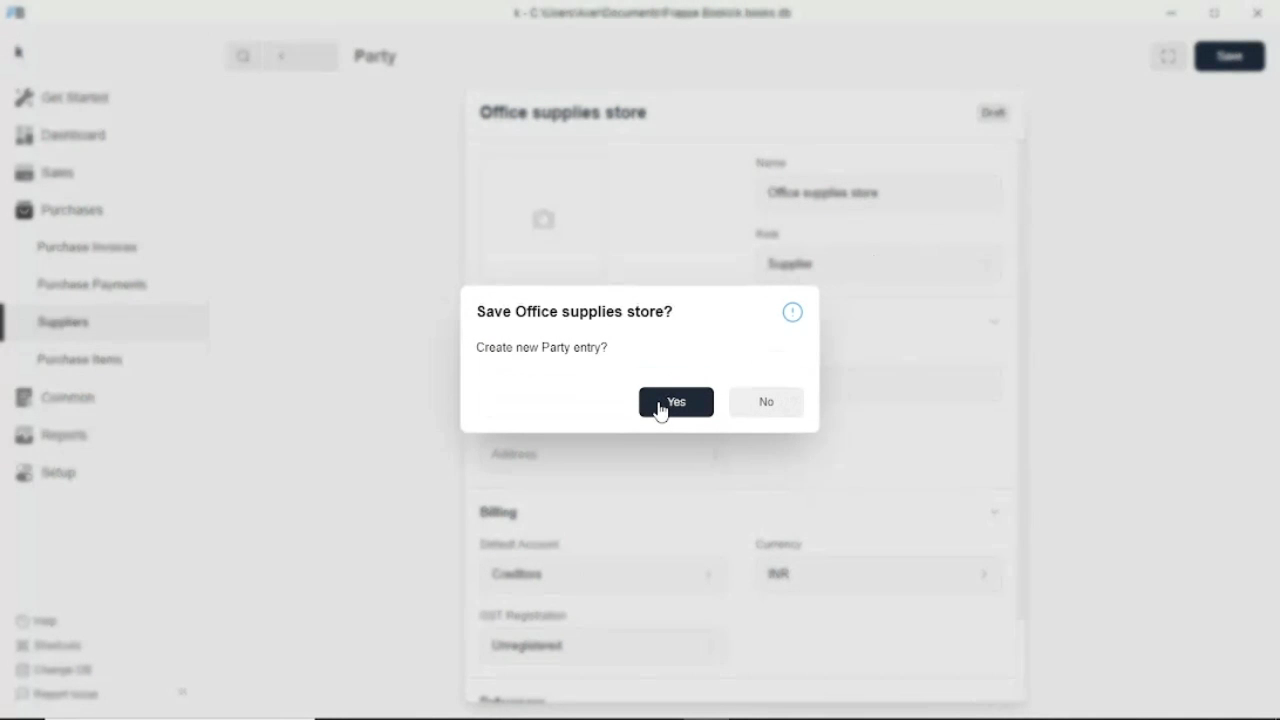  I want to click on Office supplies store, so click(878, 195).